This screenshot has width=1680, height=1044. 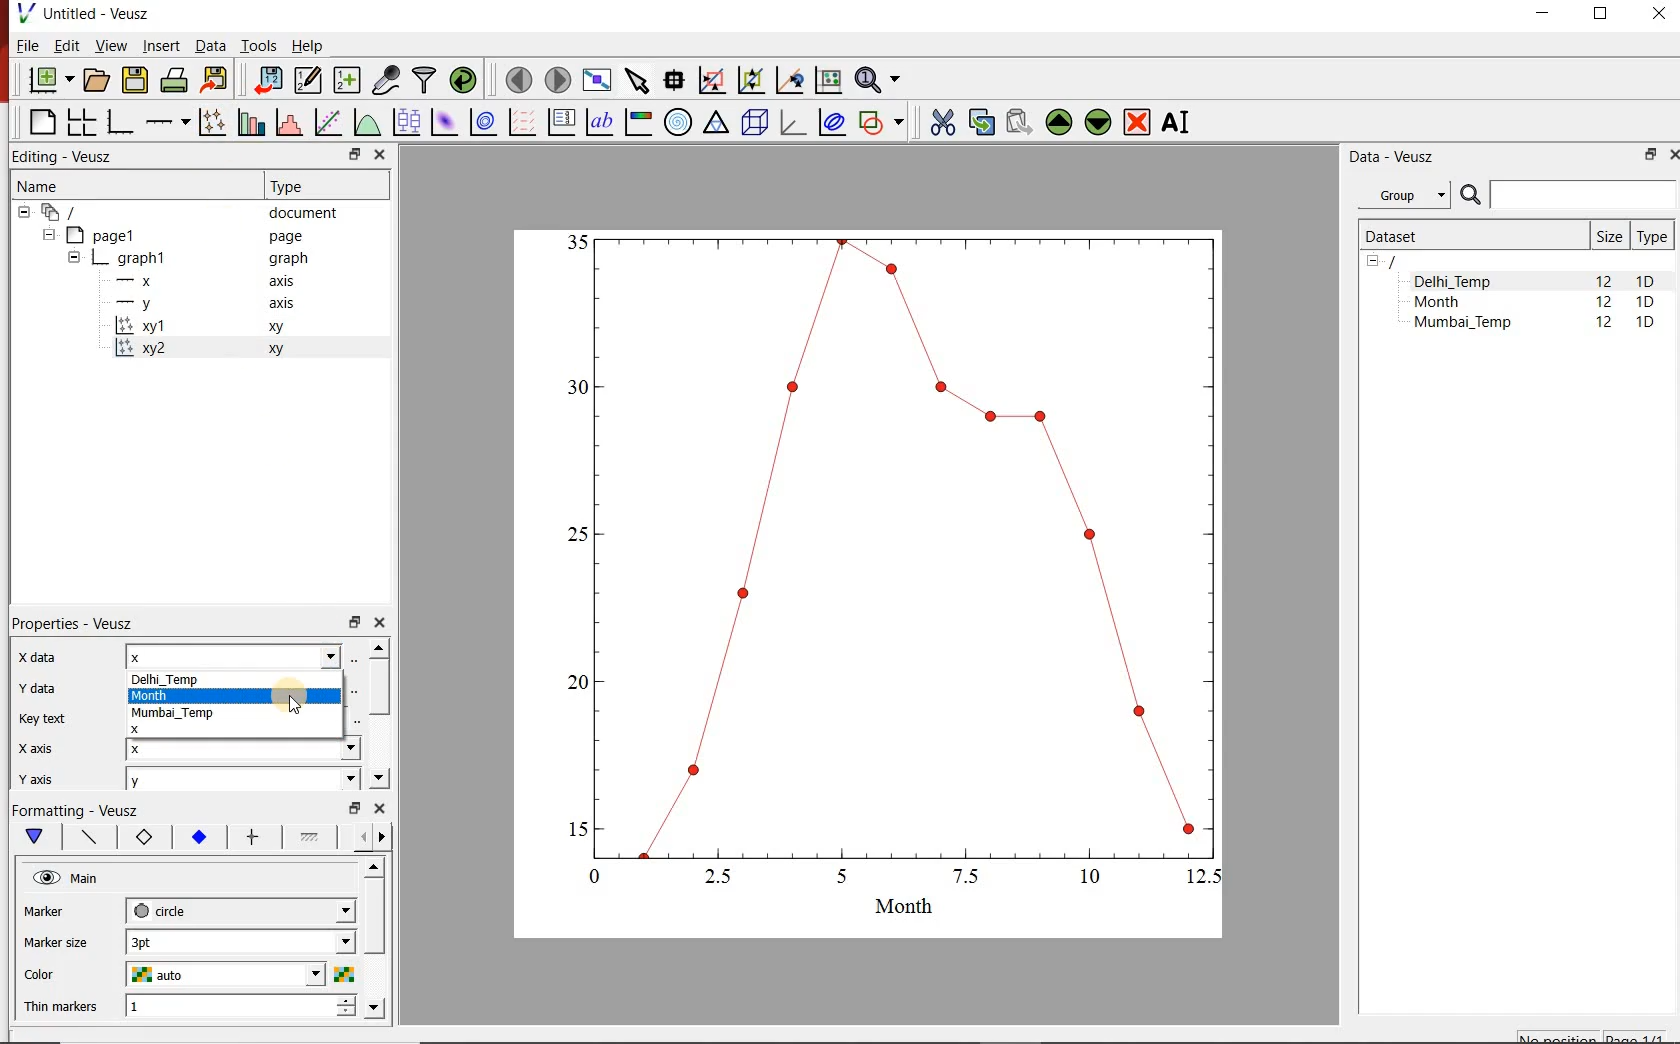 What do you see at coordinates (378, 623) in the screenshot?
I see `close` at bounding box center [378, 623].